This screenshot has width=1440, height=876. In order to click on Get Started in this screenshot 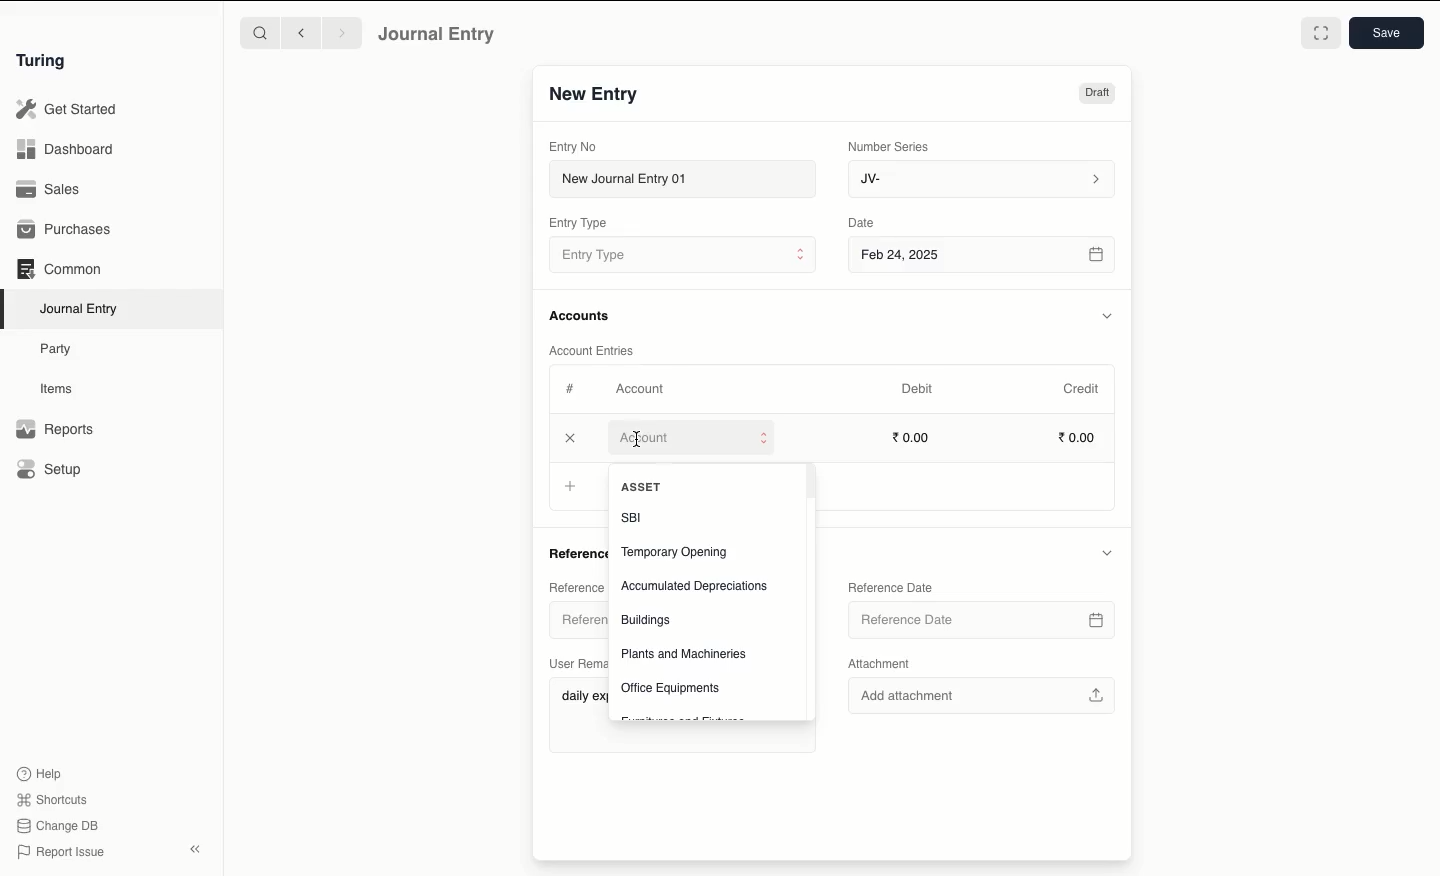, I will do `click(68, 110)`.